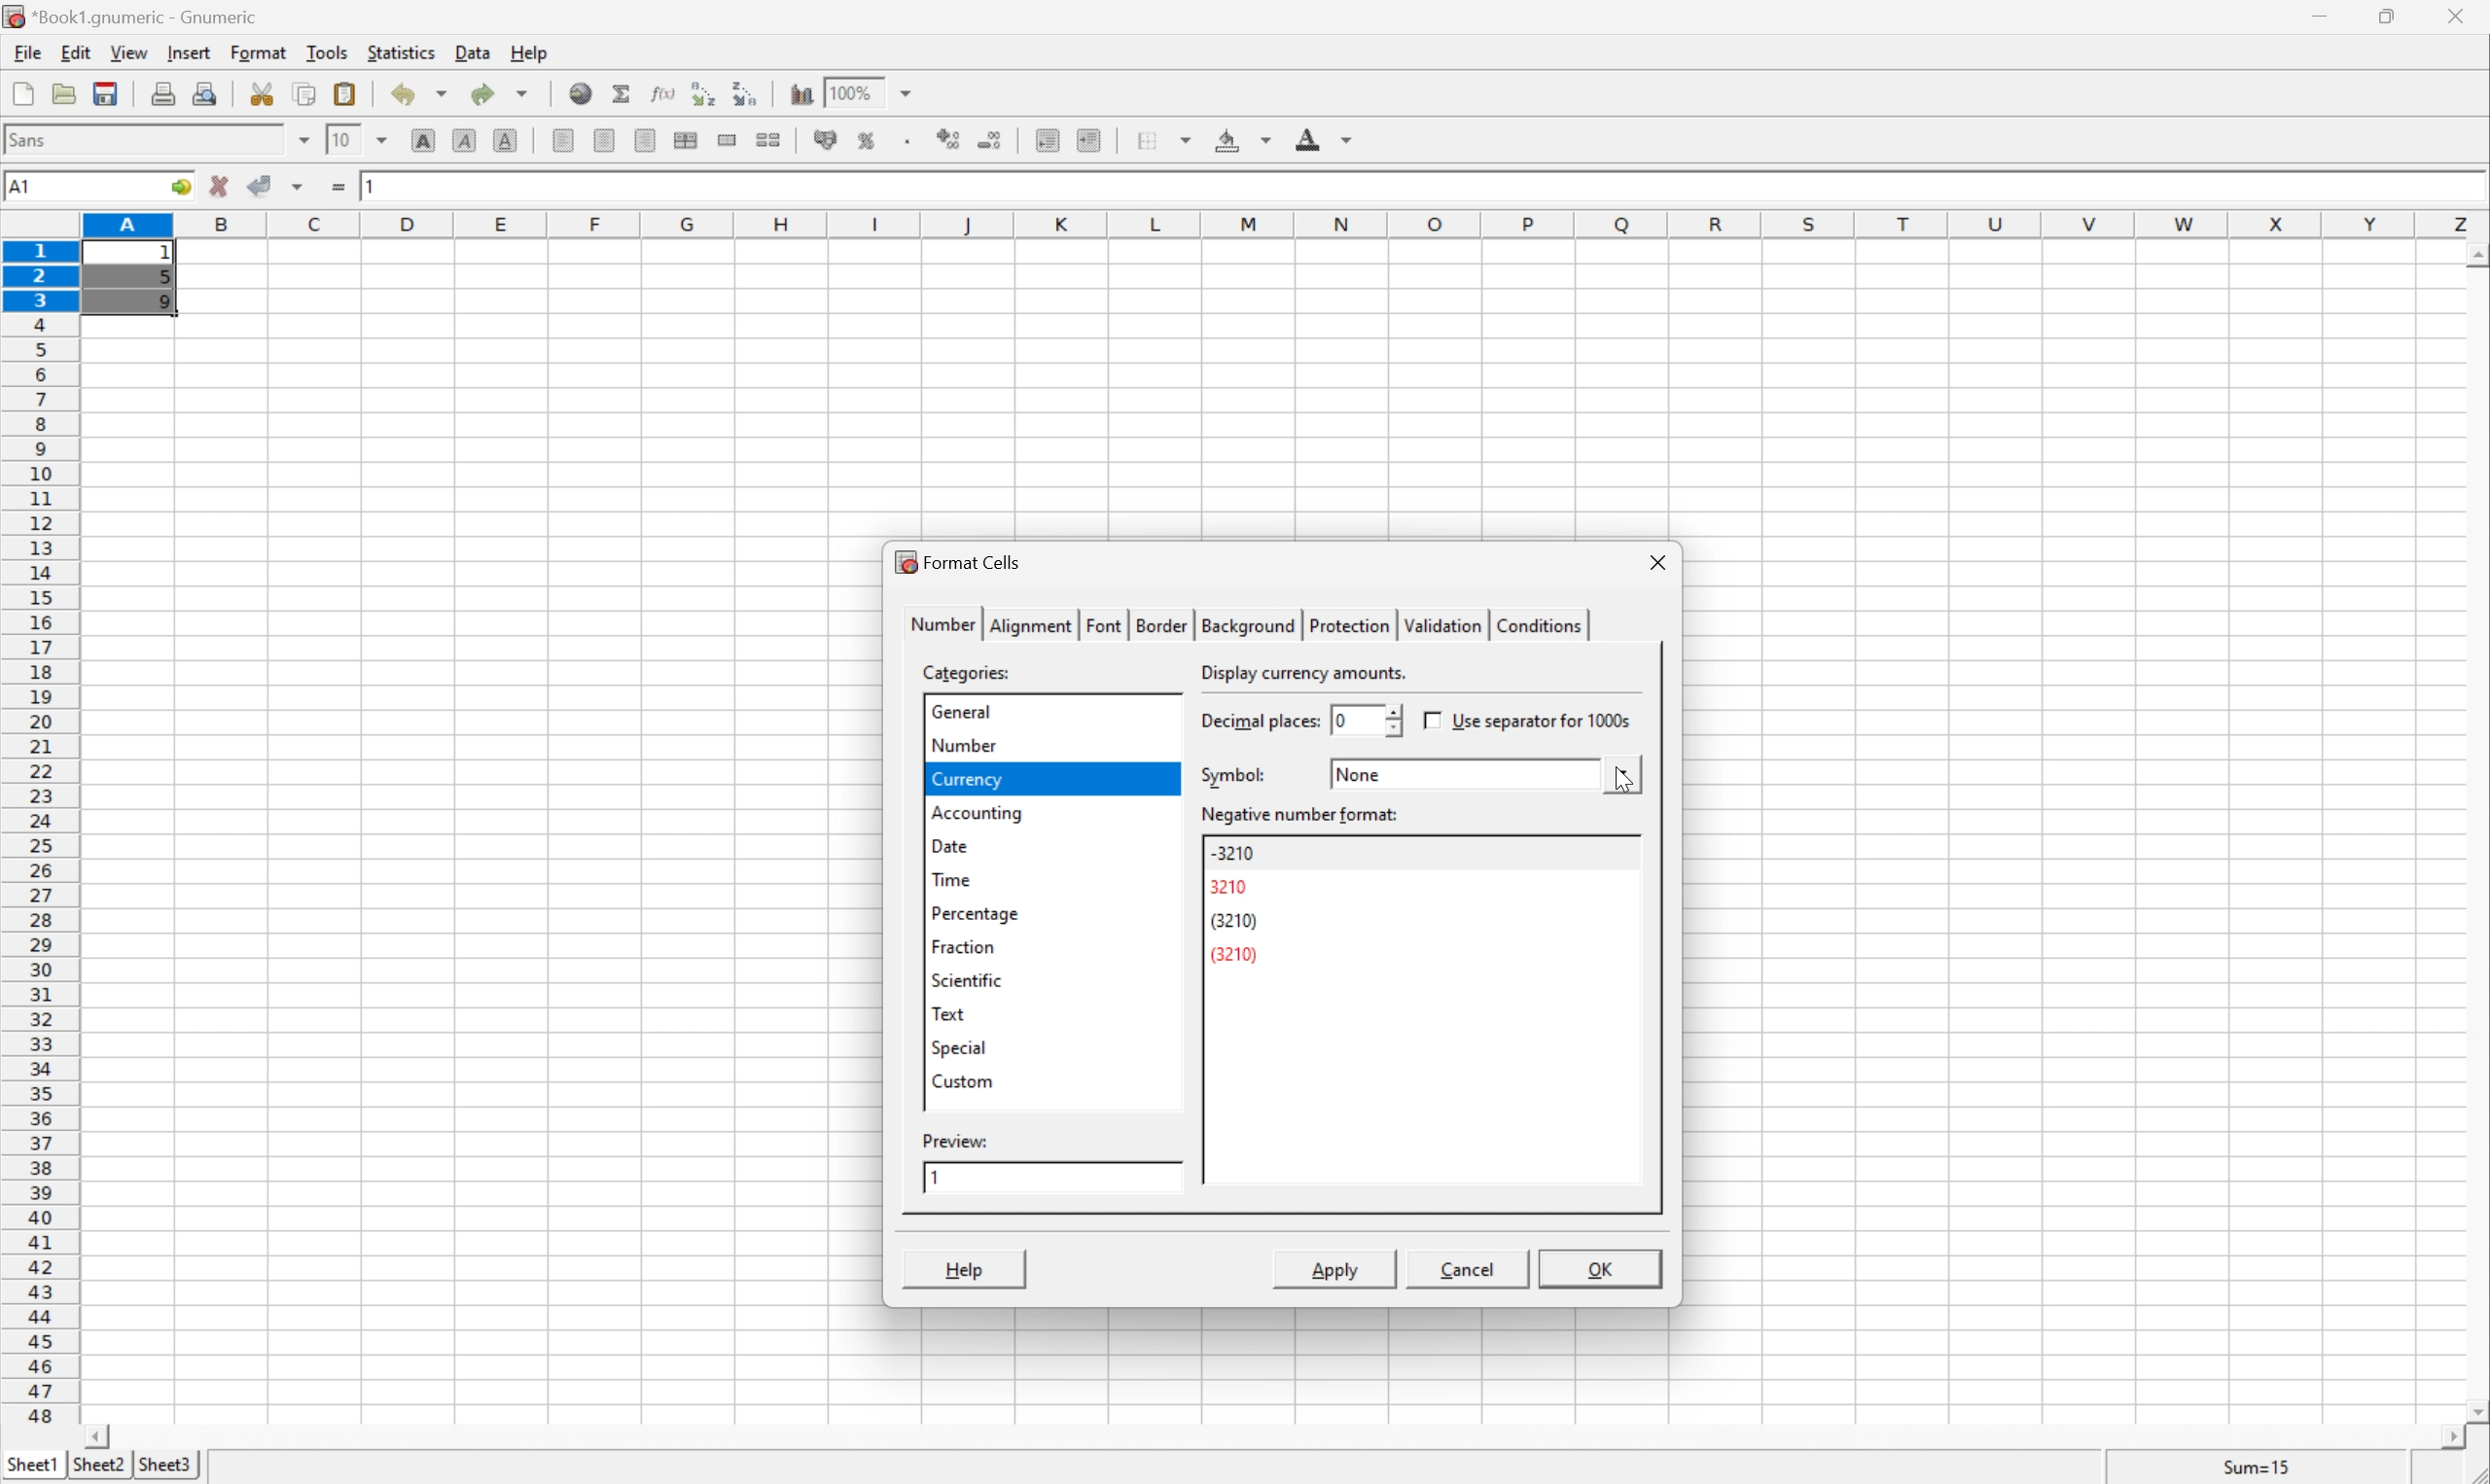 Image resolution: width=2490 pixels, height=1484 pixels. I want to click on symbol:, so click(1234, 775).